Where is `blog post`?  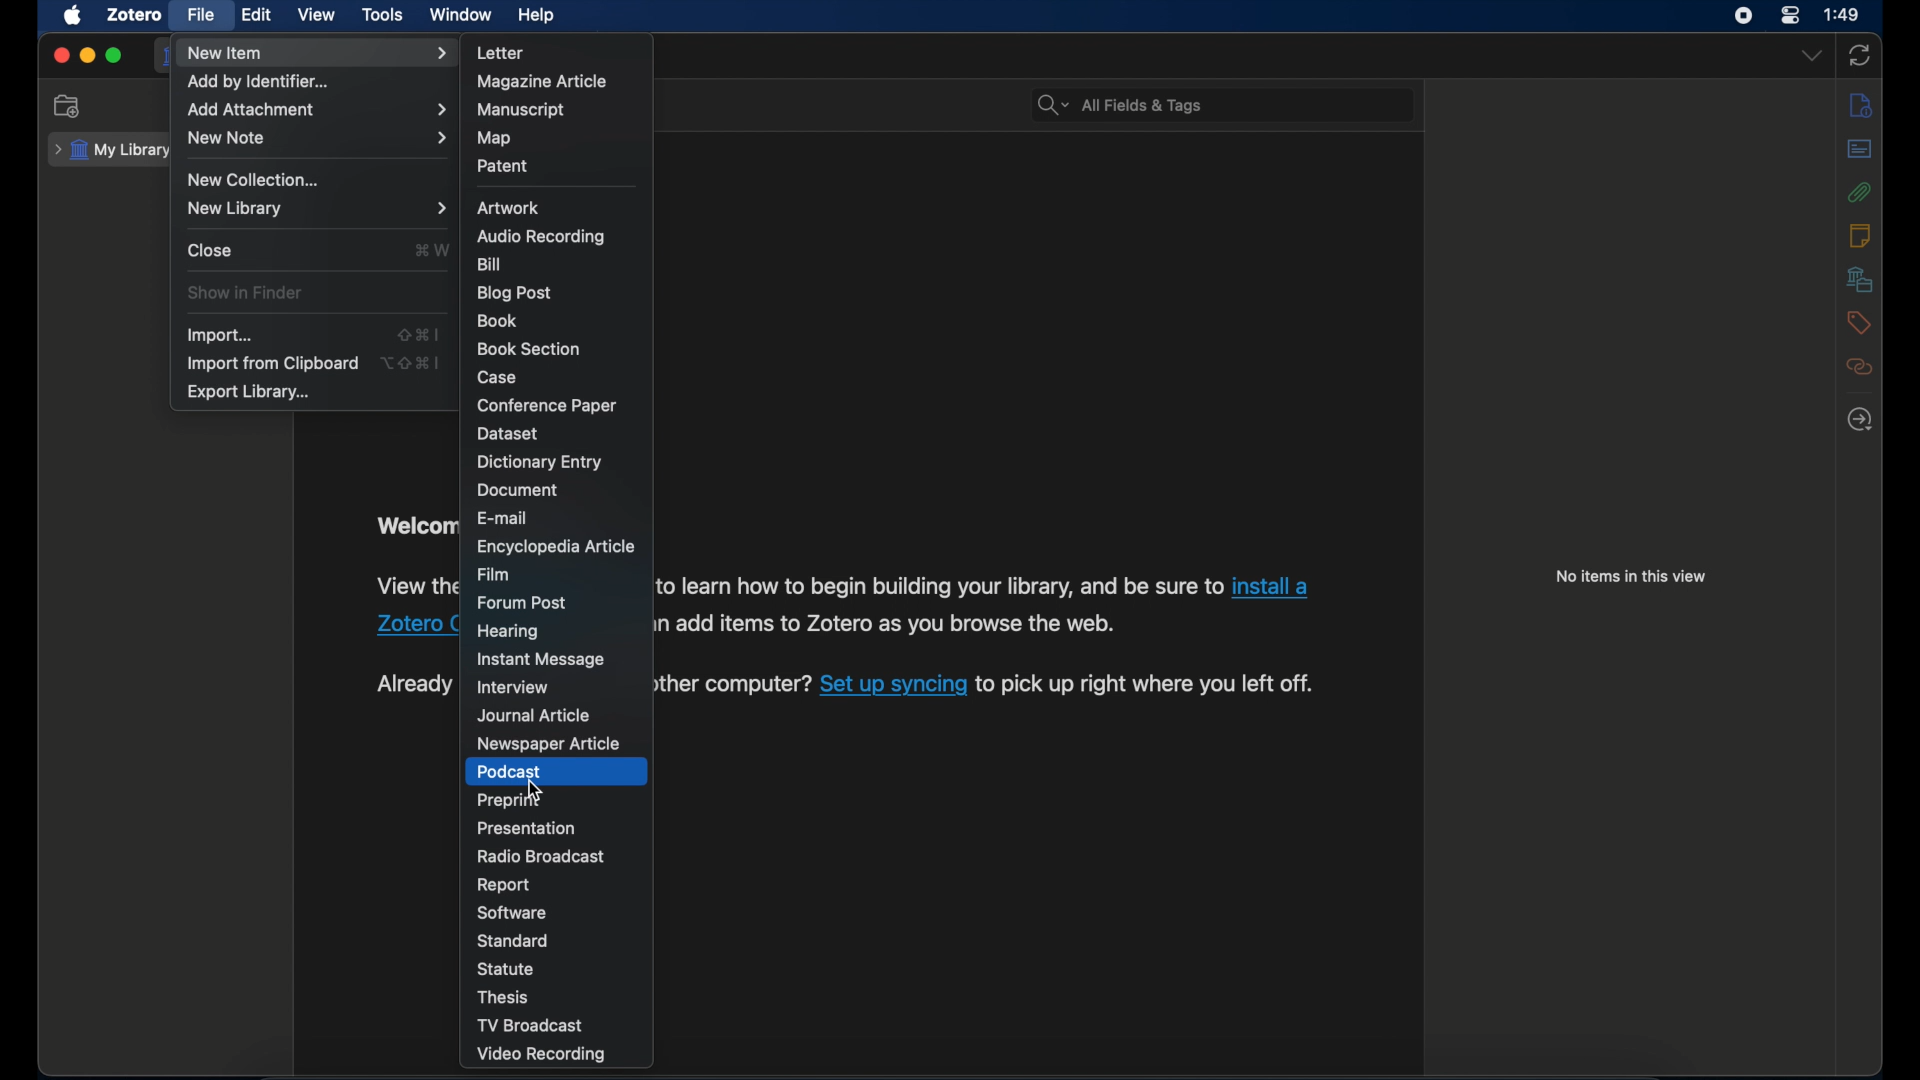
blog post is located at coordinates (516, 293).